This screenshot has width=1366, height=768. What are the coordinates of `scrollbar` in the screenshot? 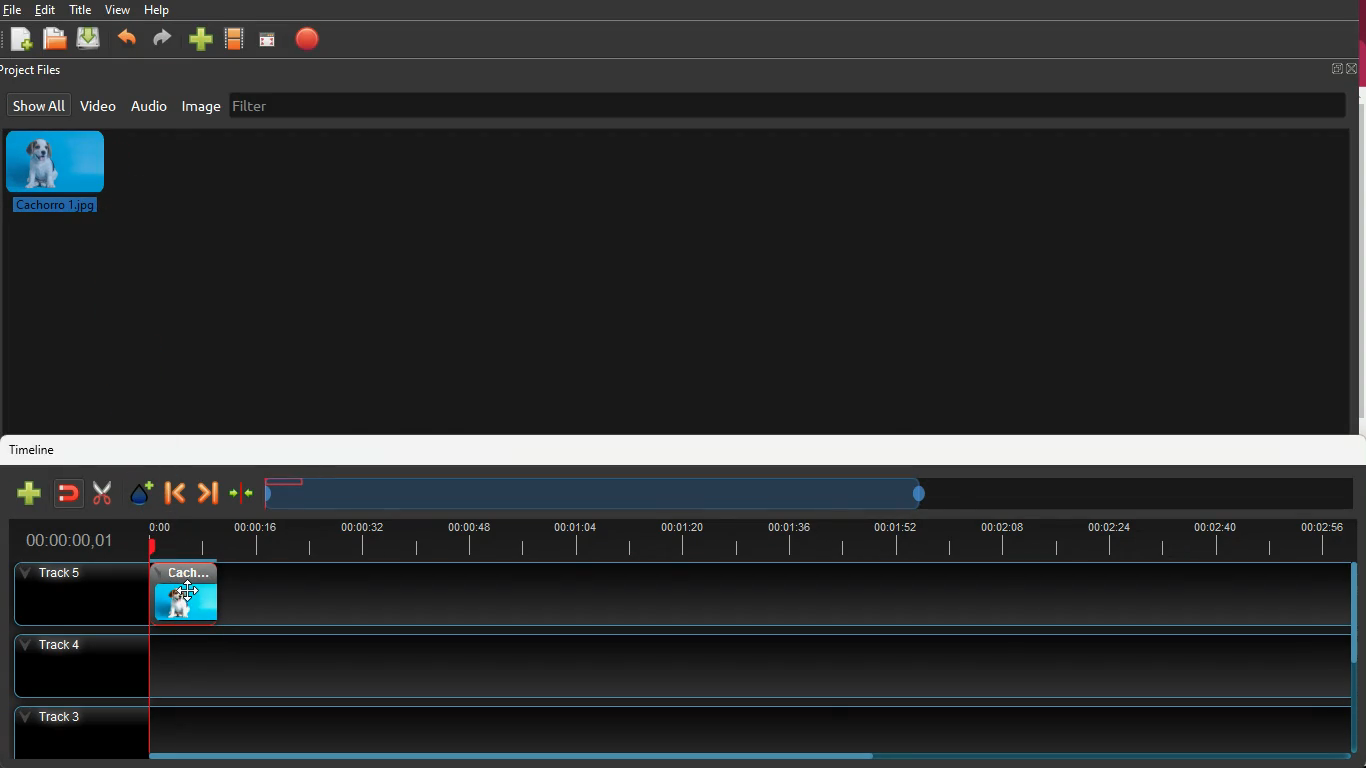 It's located at (744, 754).